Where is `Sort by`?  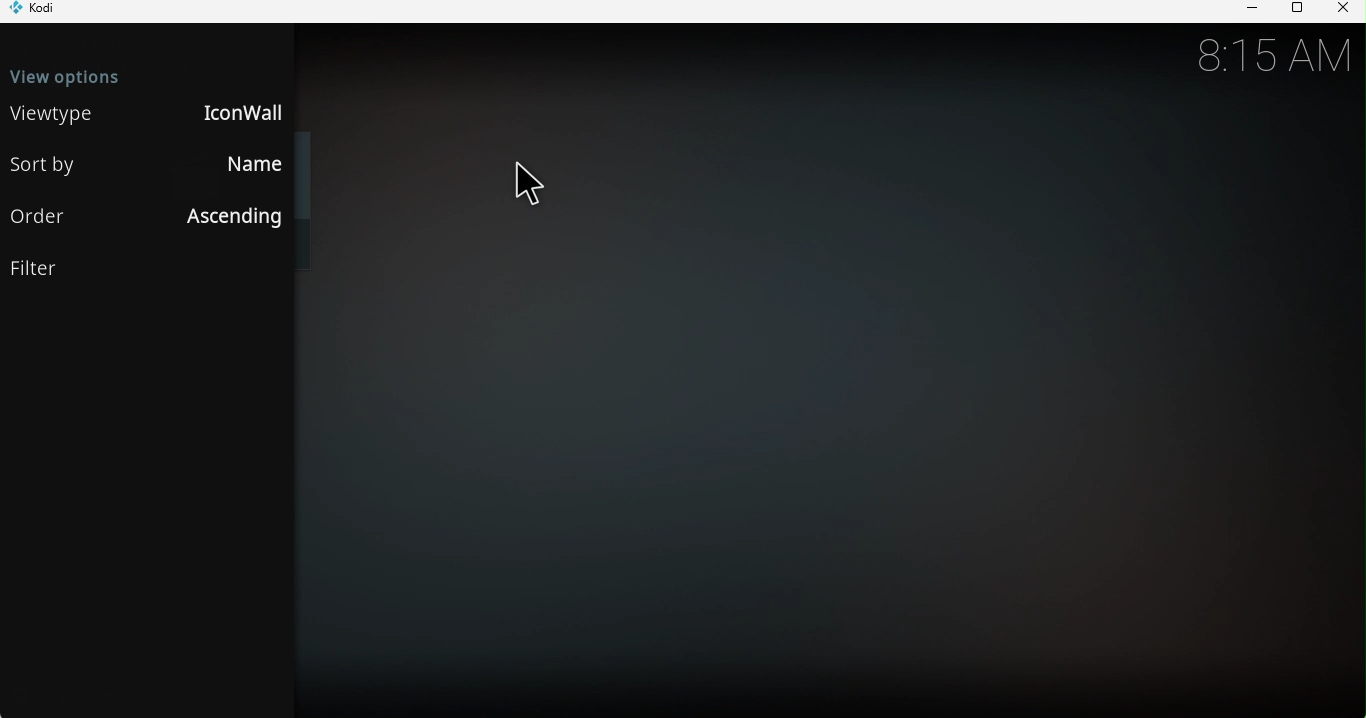 Sort by is located at coordinates (47, 164).